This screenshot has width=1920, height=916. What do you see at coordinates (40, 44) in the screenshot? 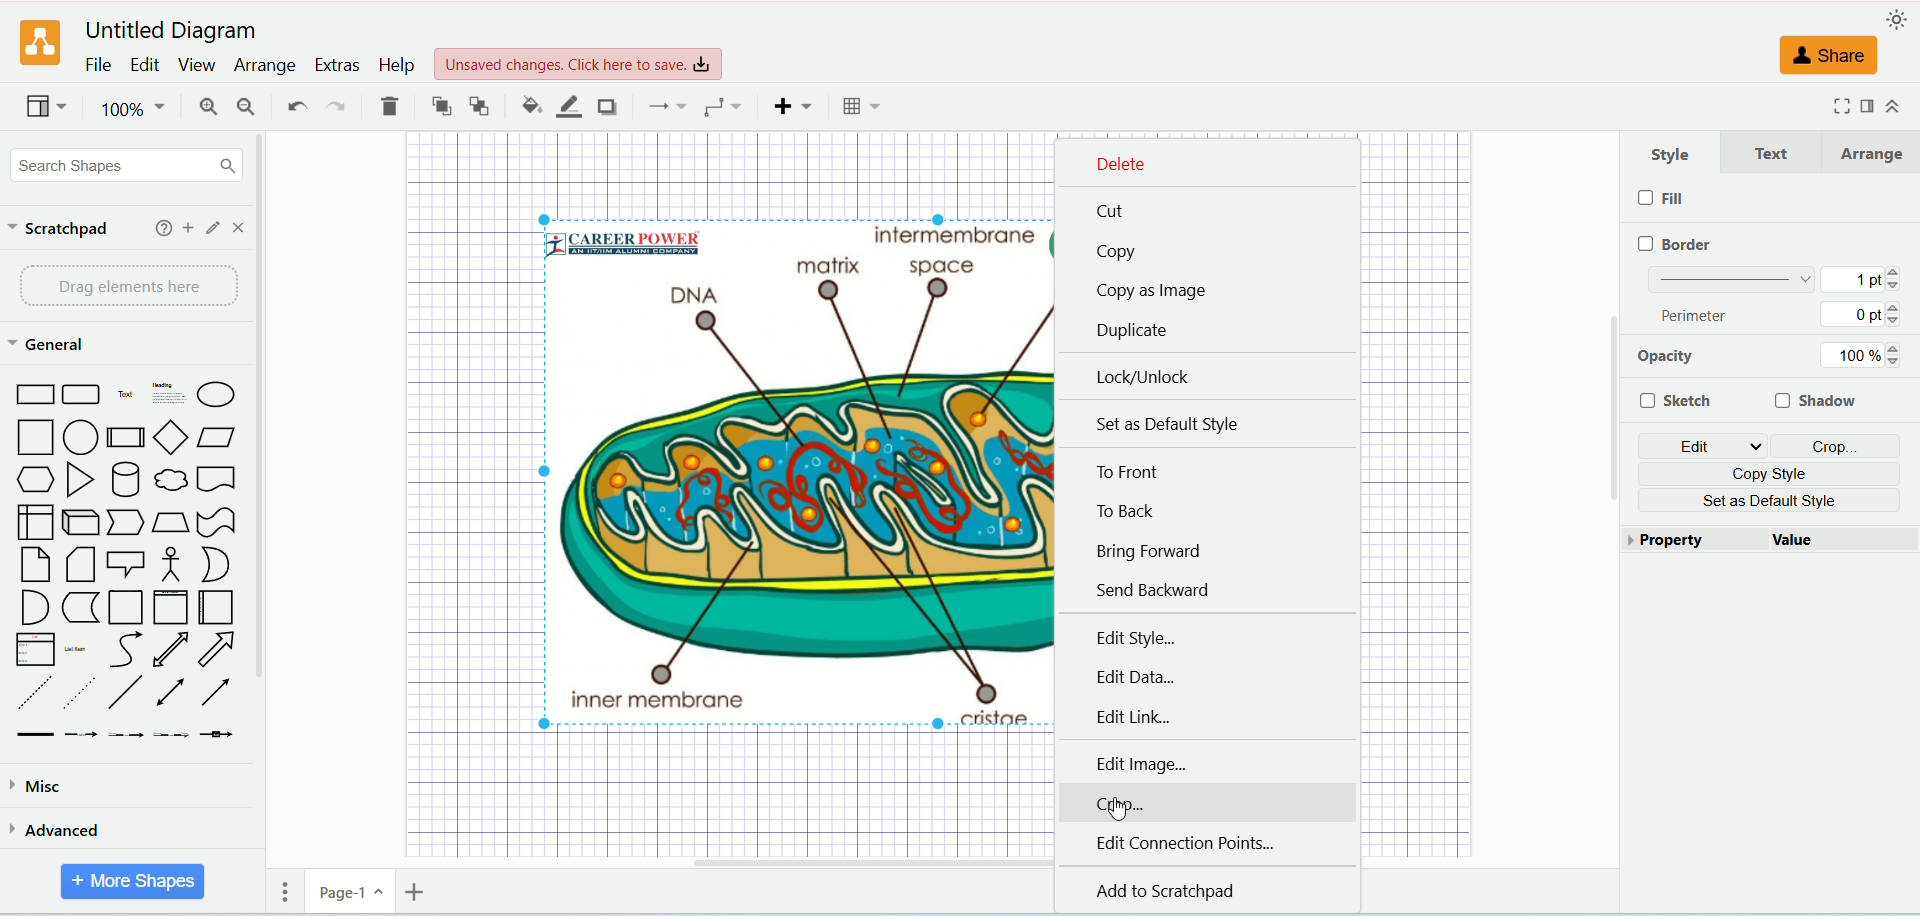
I see `logo` at bounding box center [40, 44].